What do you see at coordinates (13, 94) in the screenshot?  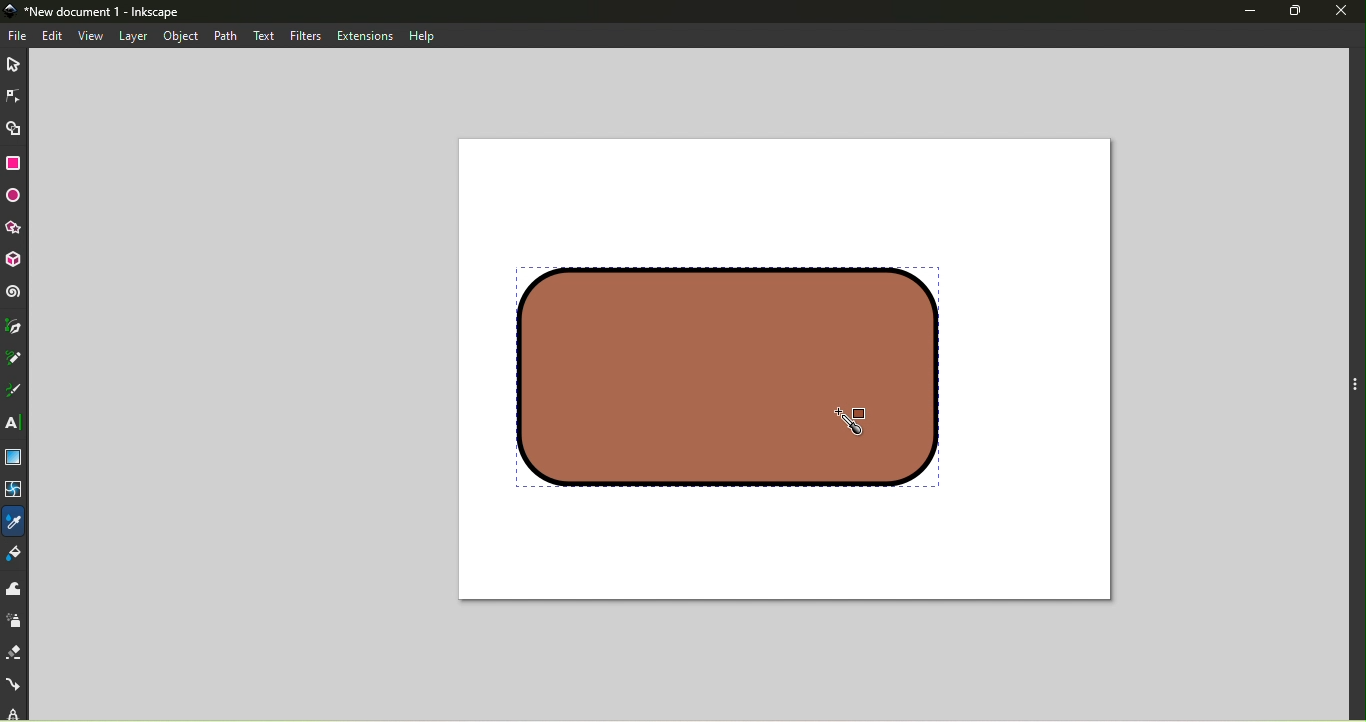 I see `Node tool` at bounding box center [13, 94].